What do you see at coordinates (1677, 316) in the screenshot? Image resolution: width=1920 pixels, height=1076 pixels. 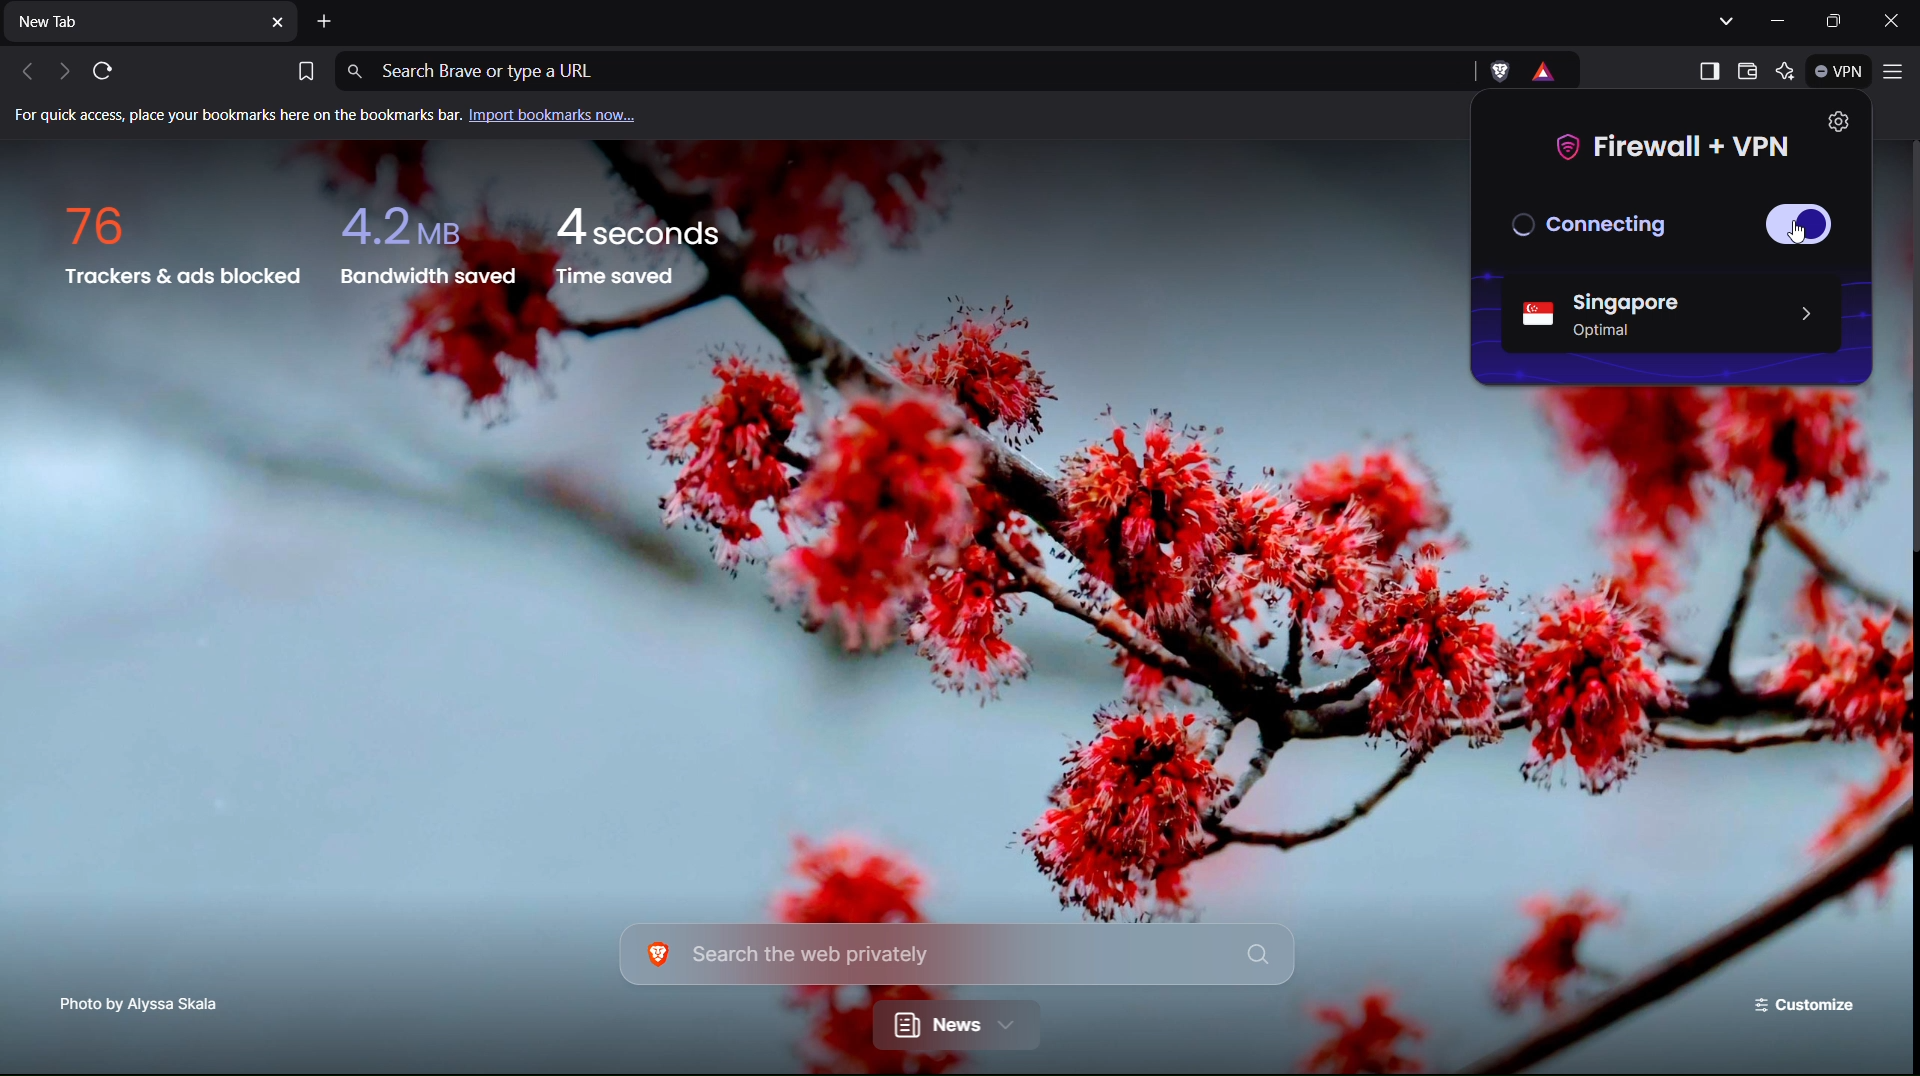 I see `Singapore Server` at bounding box center [1677, 316].